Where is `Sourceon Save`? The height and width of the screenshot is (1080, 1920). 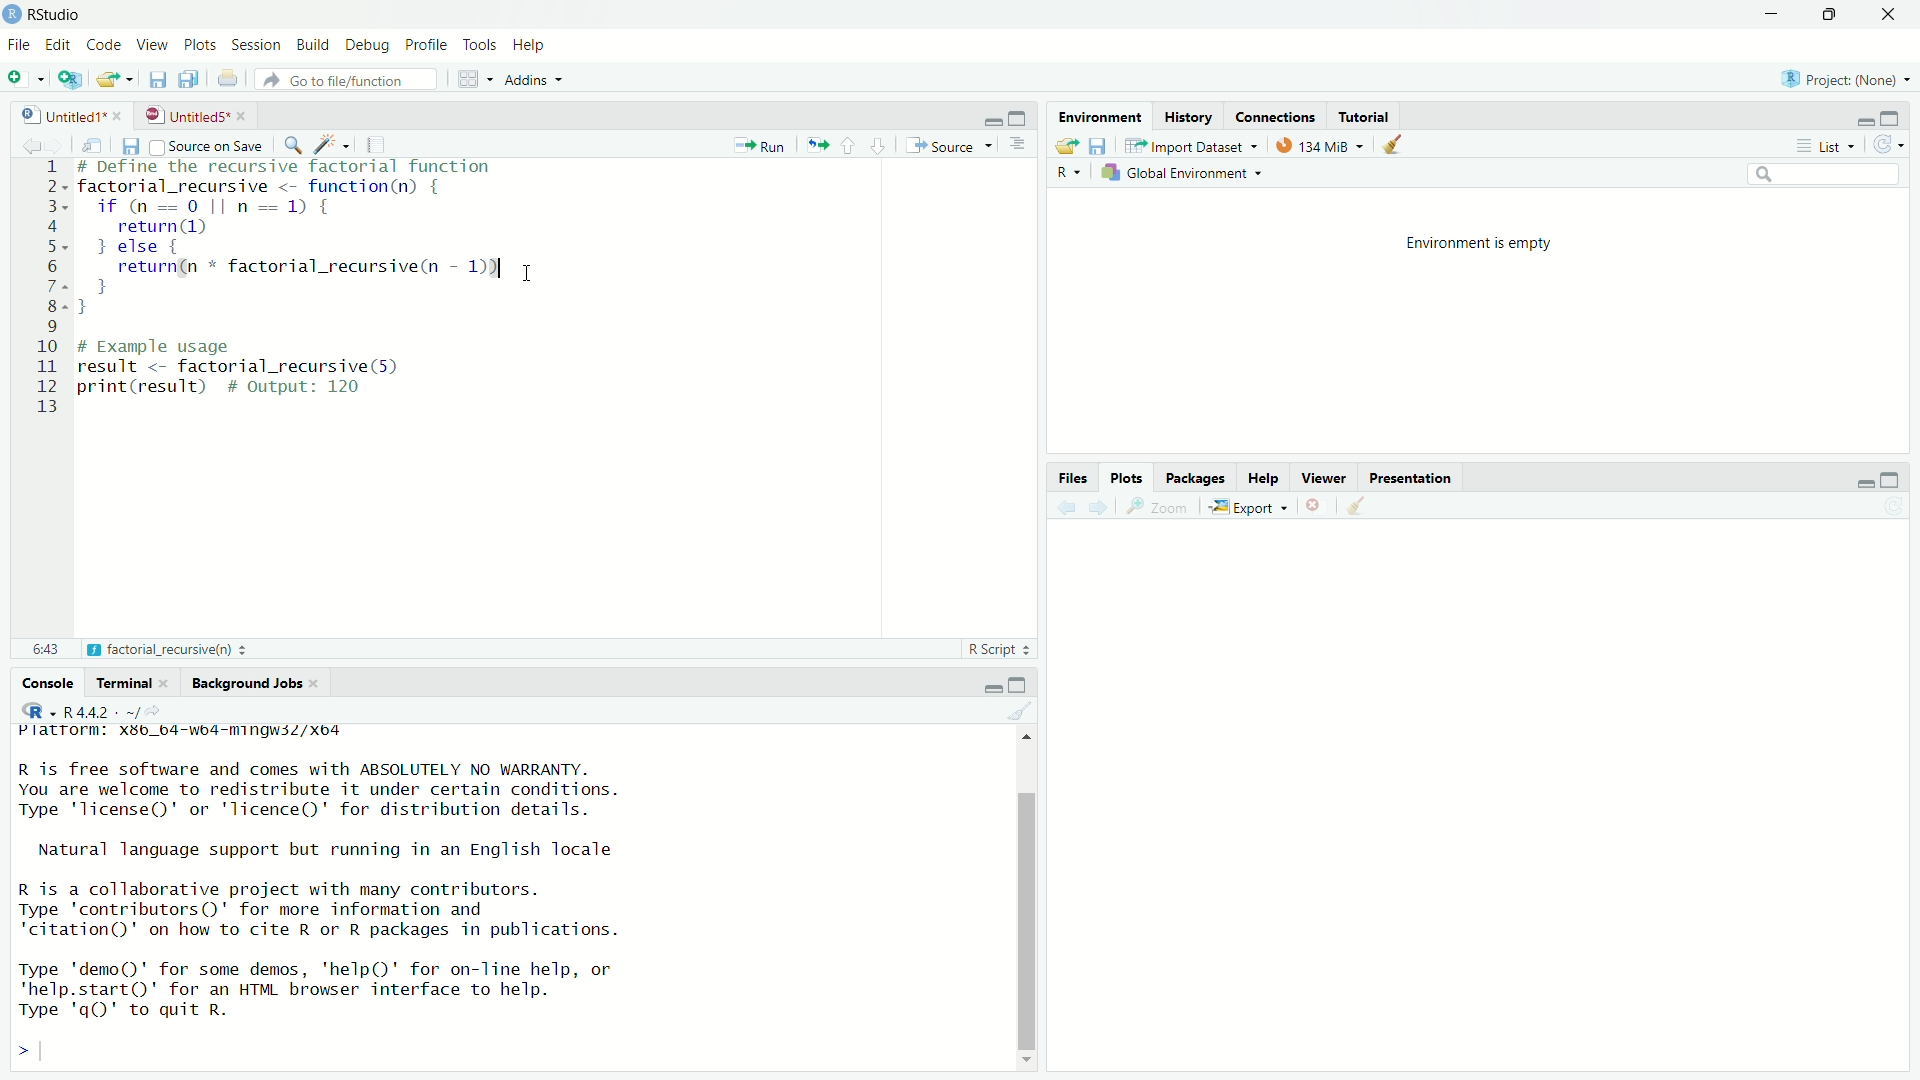
Sourceon Save is located at coordinates (209, 145).